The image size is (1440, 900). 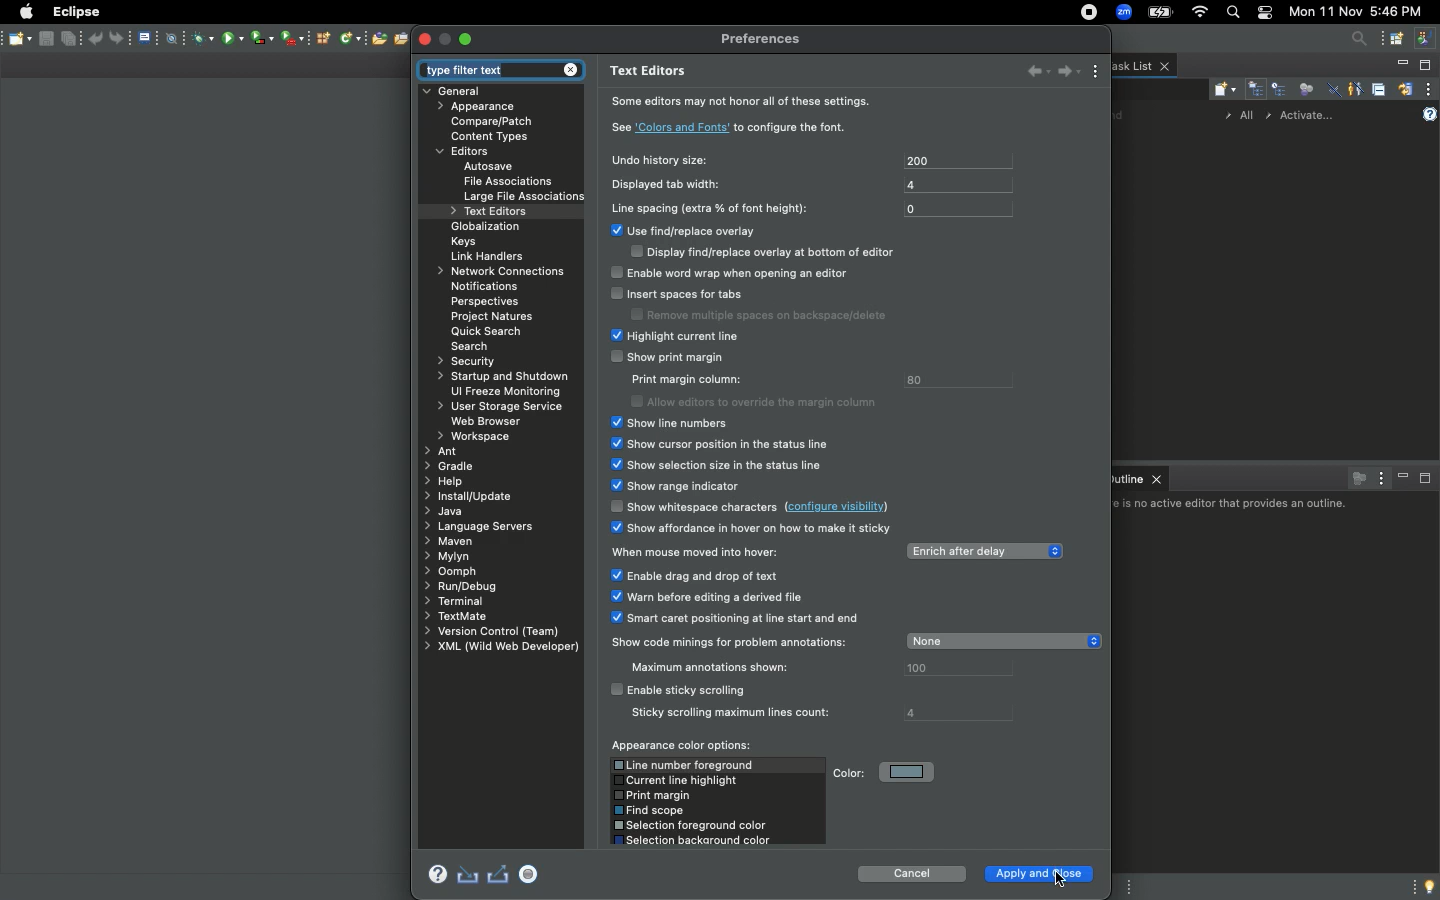 What do you see at coordinates (199, 37) in the screenshot?
I see `Antivirus` at bounding box center [199, 37].